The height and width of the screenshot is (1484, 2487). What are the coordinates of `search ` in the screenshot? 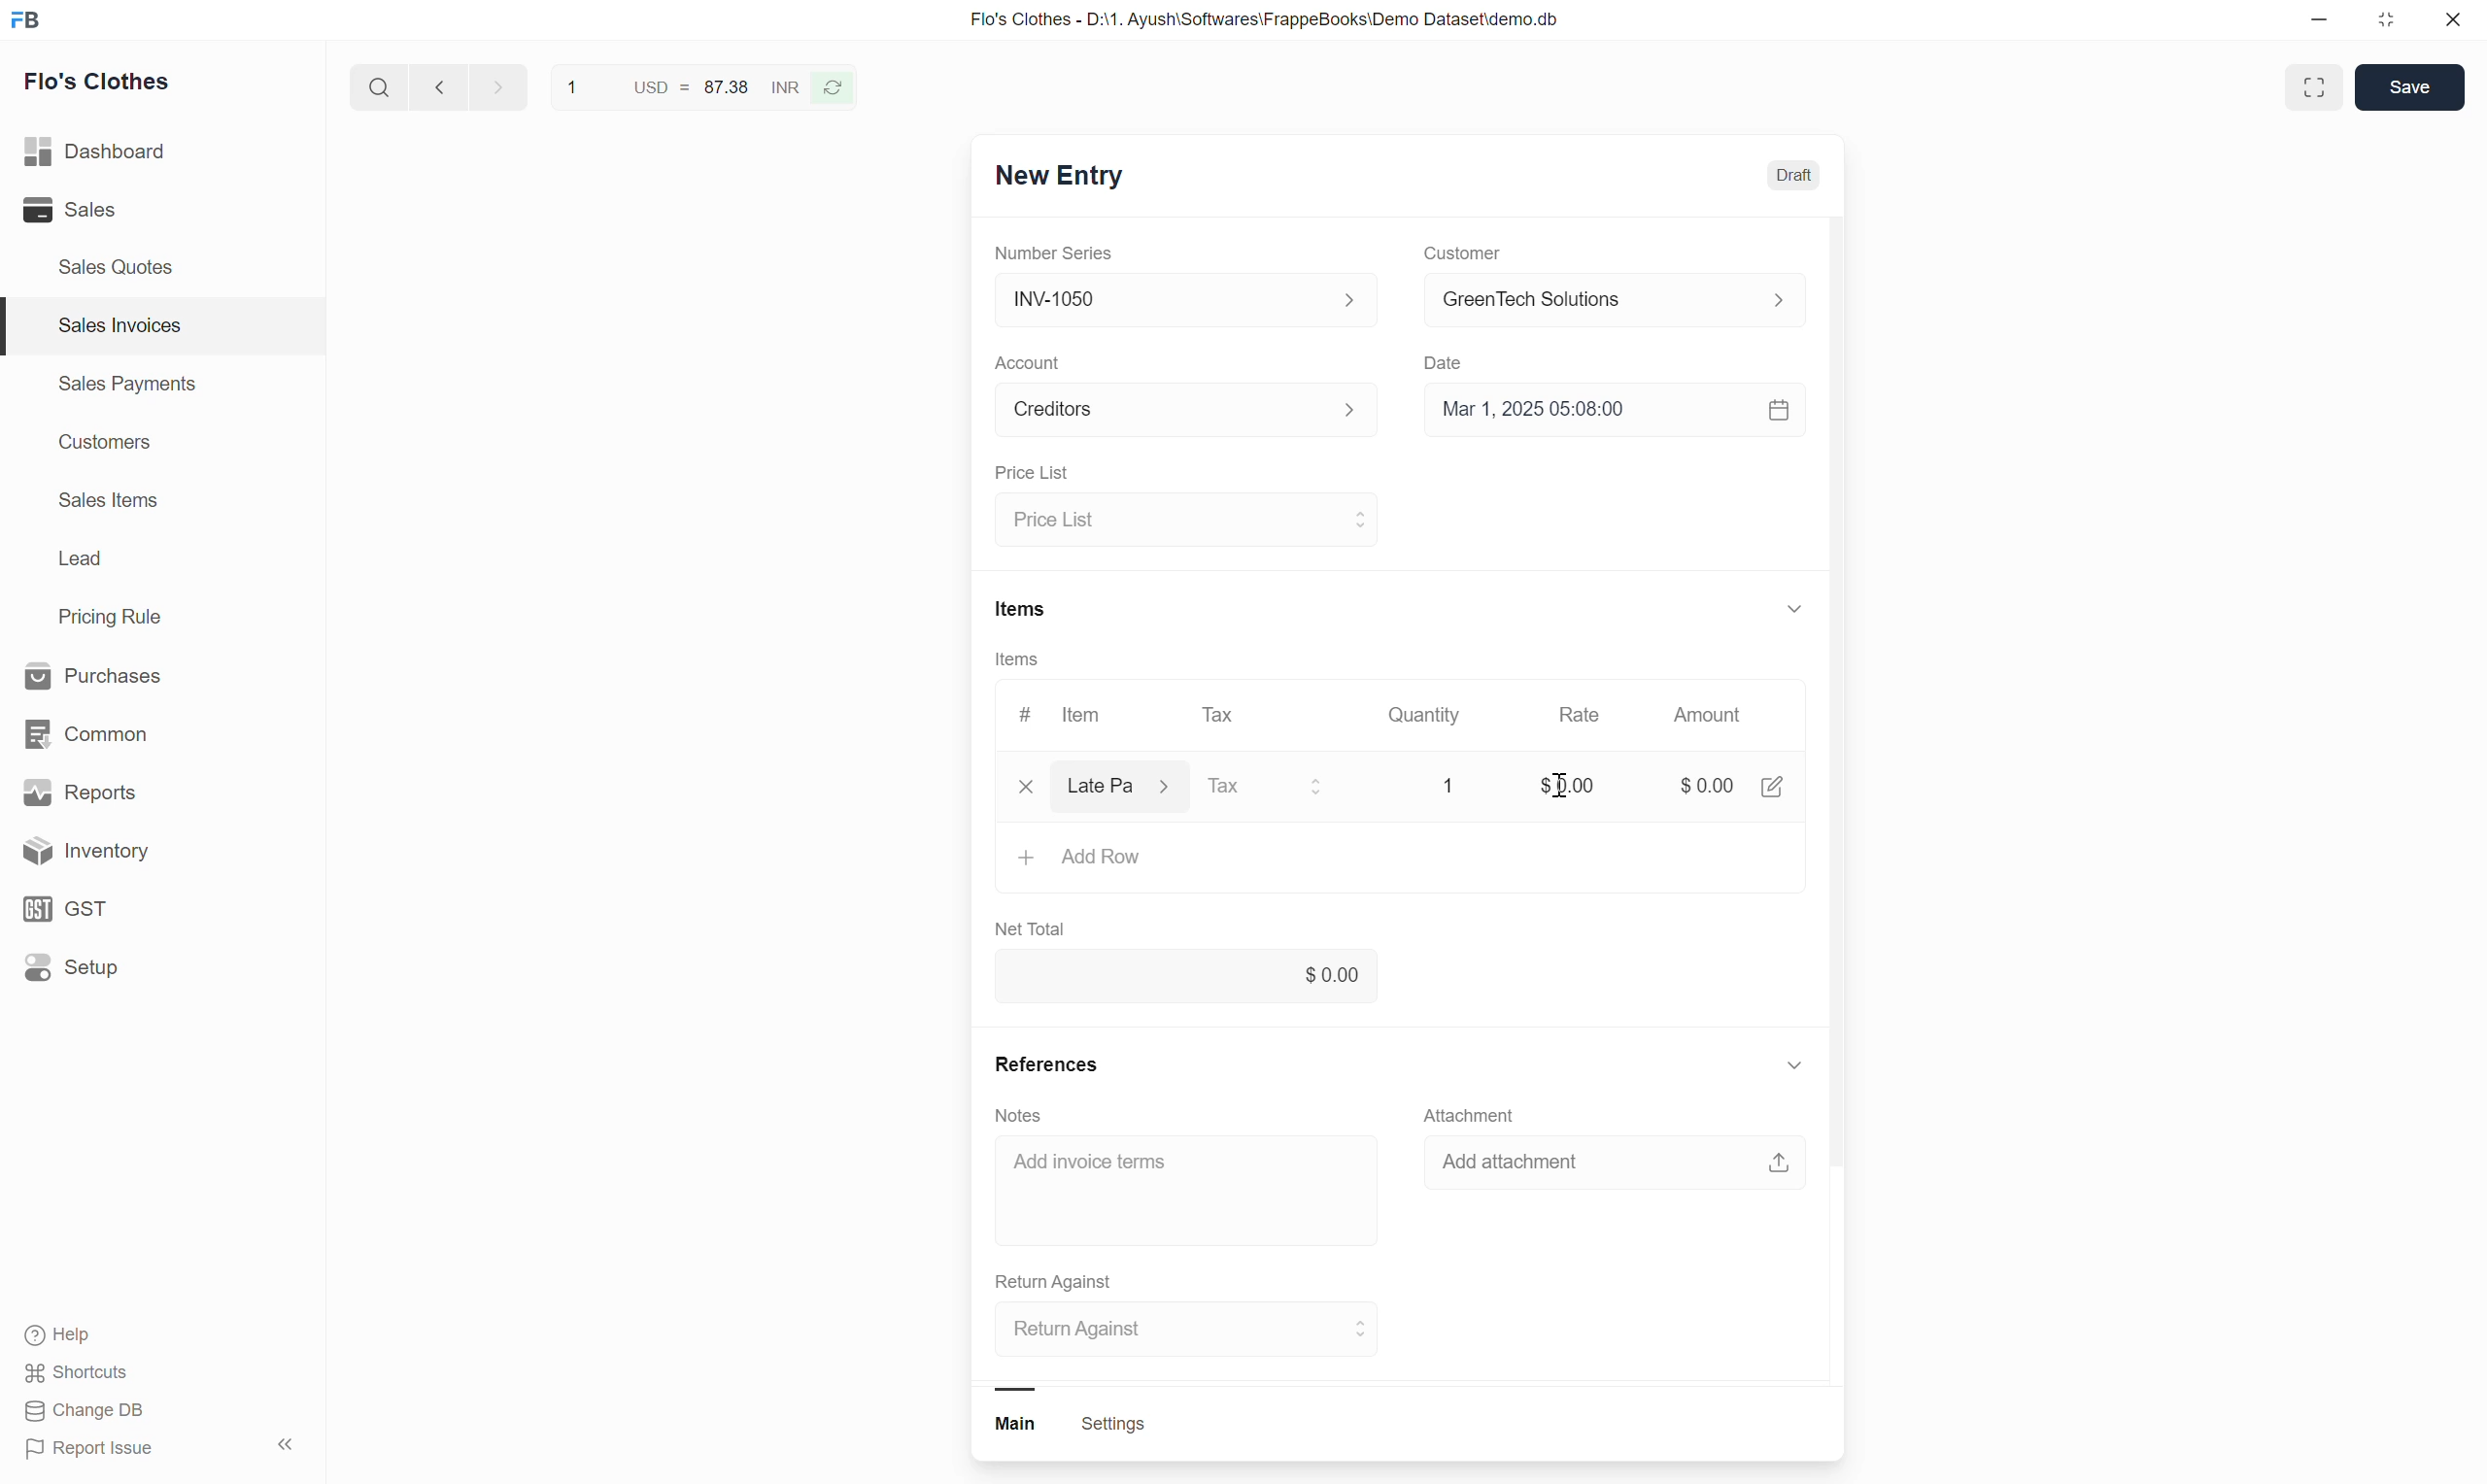 It's located at (375, 92).